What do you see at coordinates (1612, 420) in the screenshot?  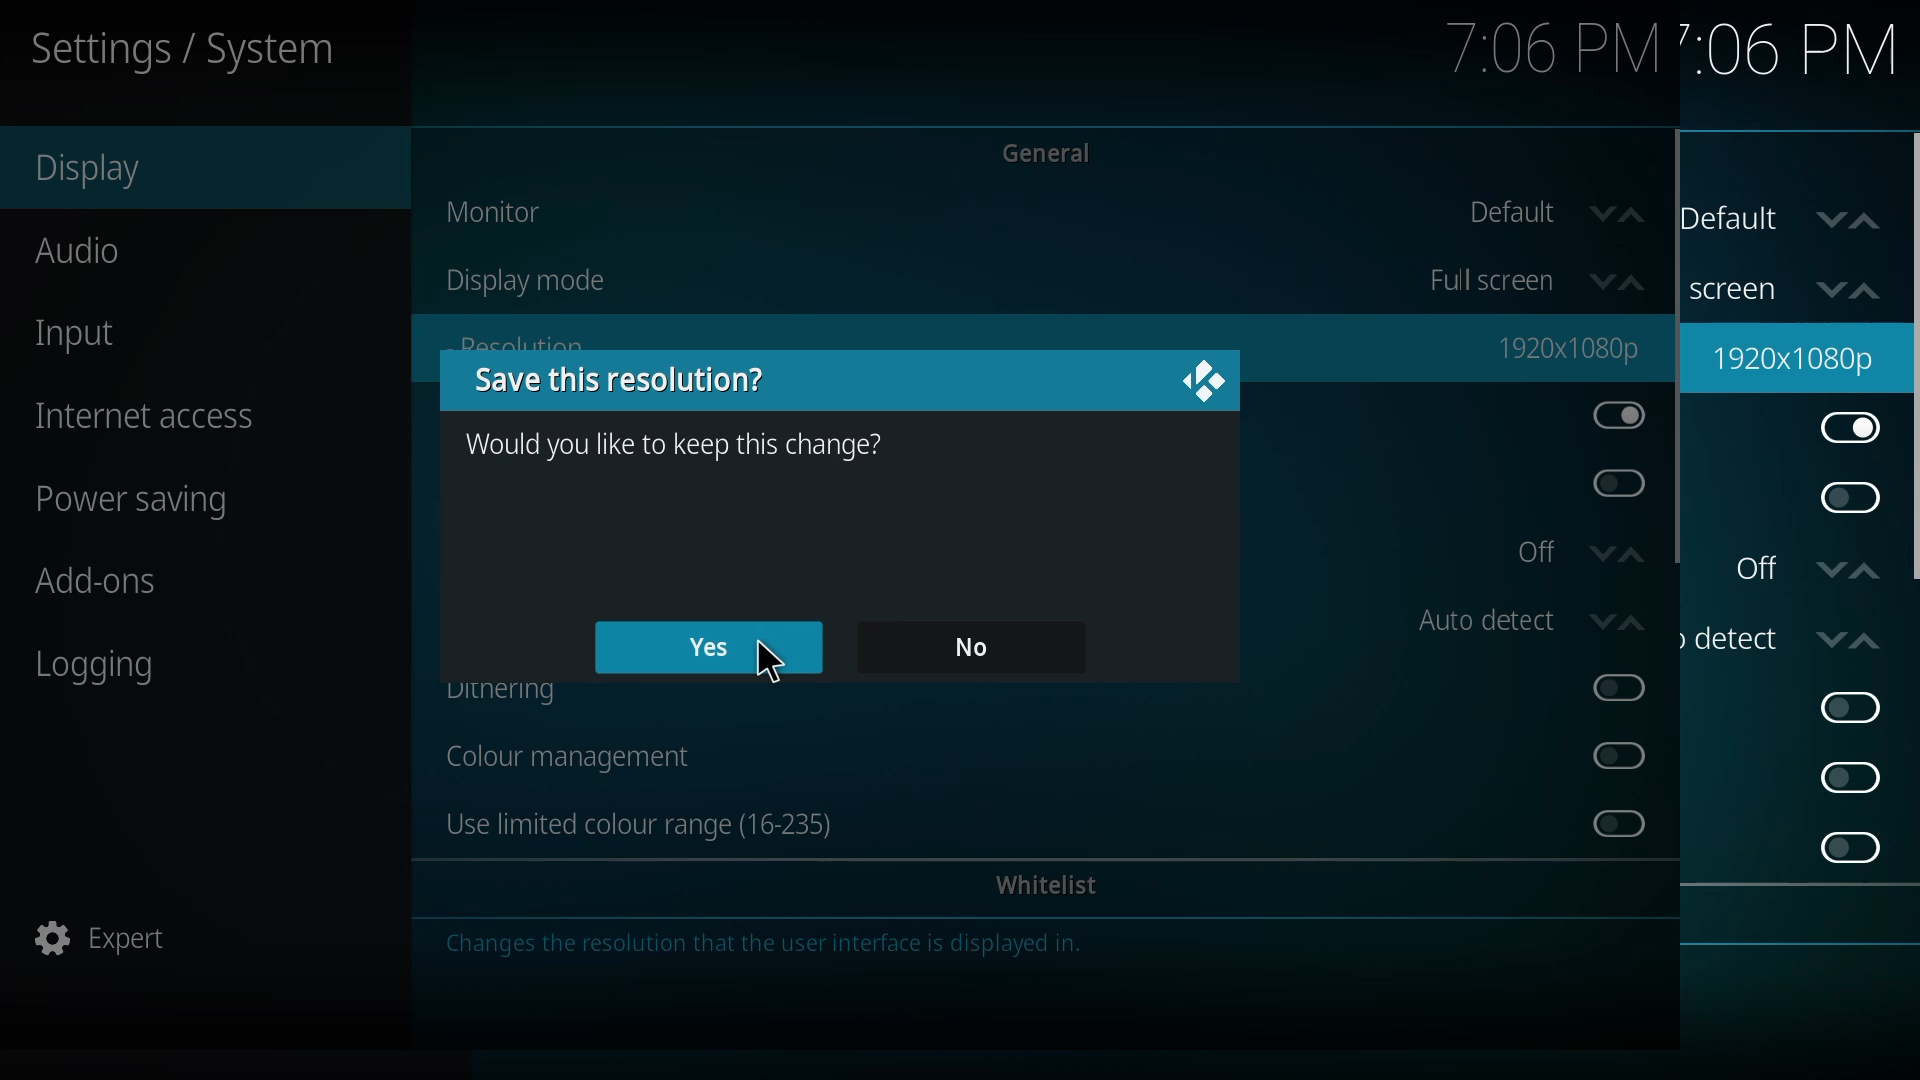 I see `enabled` at bounding box center [1612, 420].